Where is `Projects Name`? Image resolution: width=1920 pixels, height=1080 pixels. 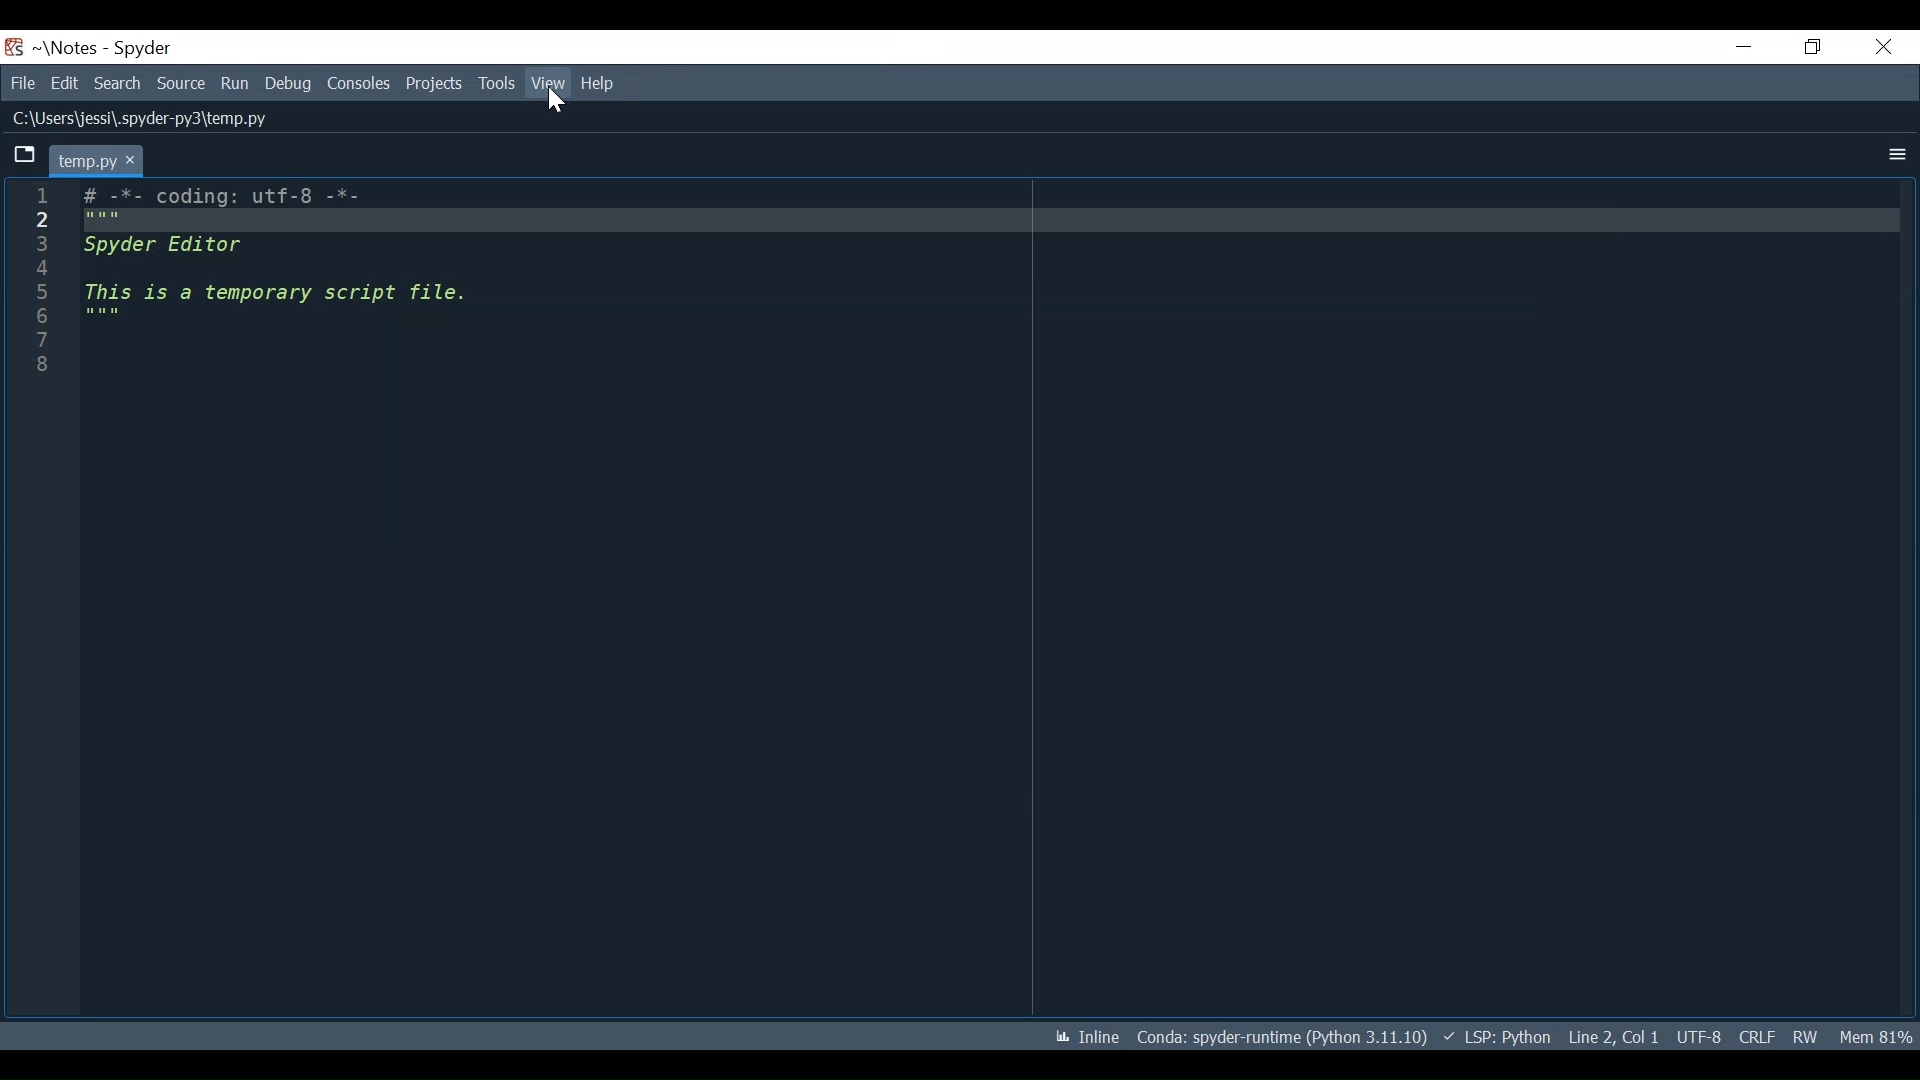
Projects Name is located at coordinates (73, 48).